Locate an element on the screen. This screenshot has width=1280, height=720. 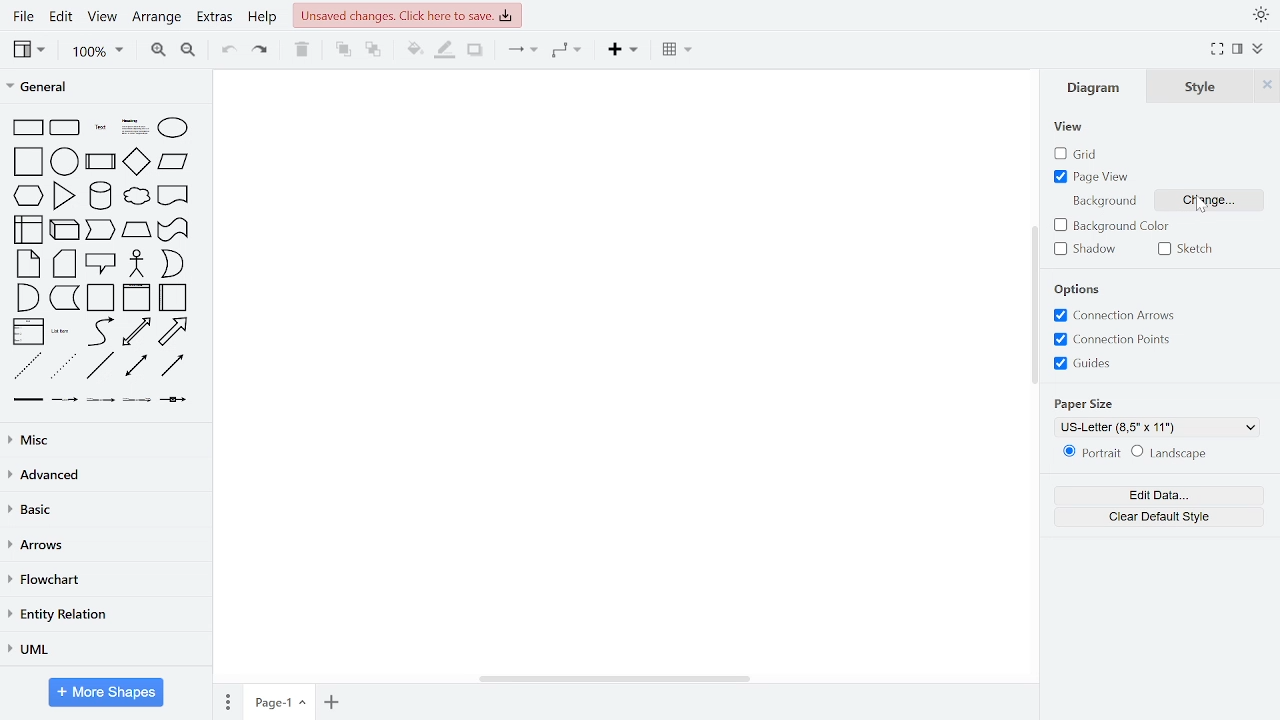
add page is located at coordinates (330, 703).